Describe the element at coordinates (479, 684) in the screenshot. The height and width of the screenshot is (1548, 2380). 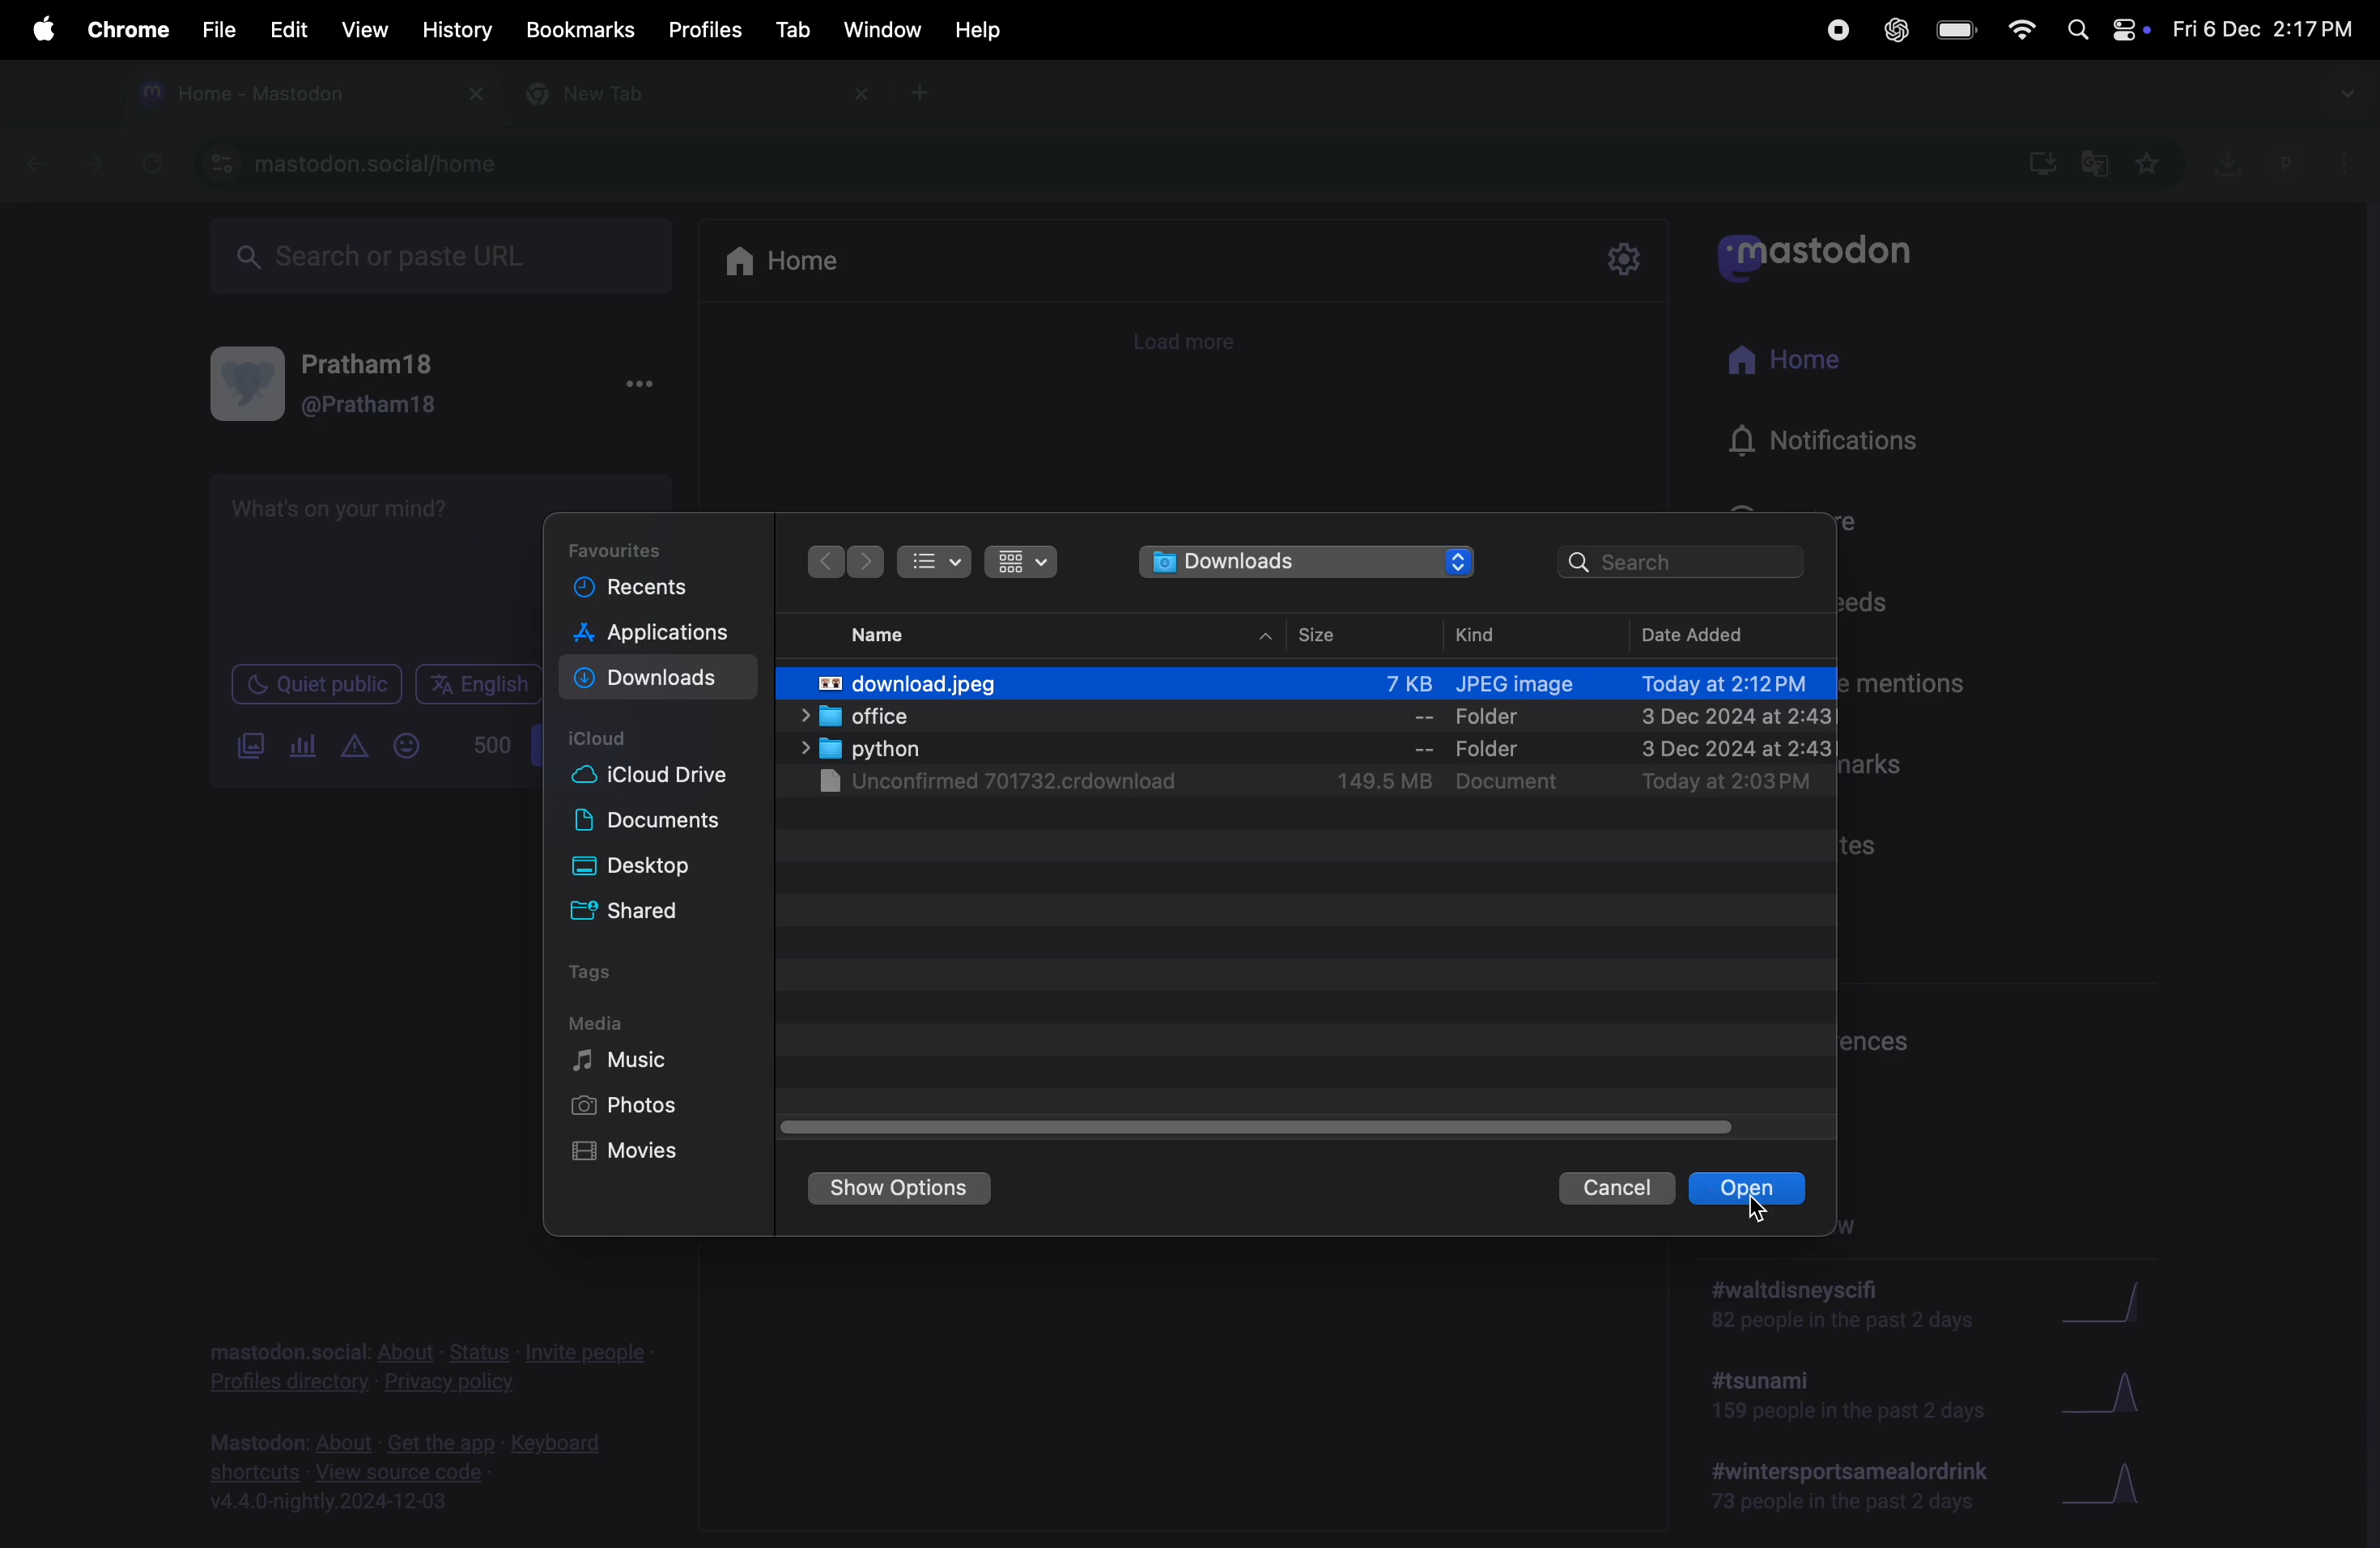
I see `English` at that location.